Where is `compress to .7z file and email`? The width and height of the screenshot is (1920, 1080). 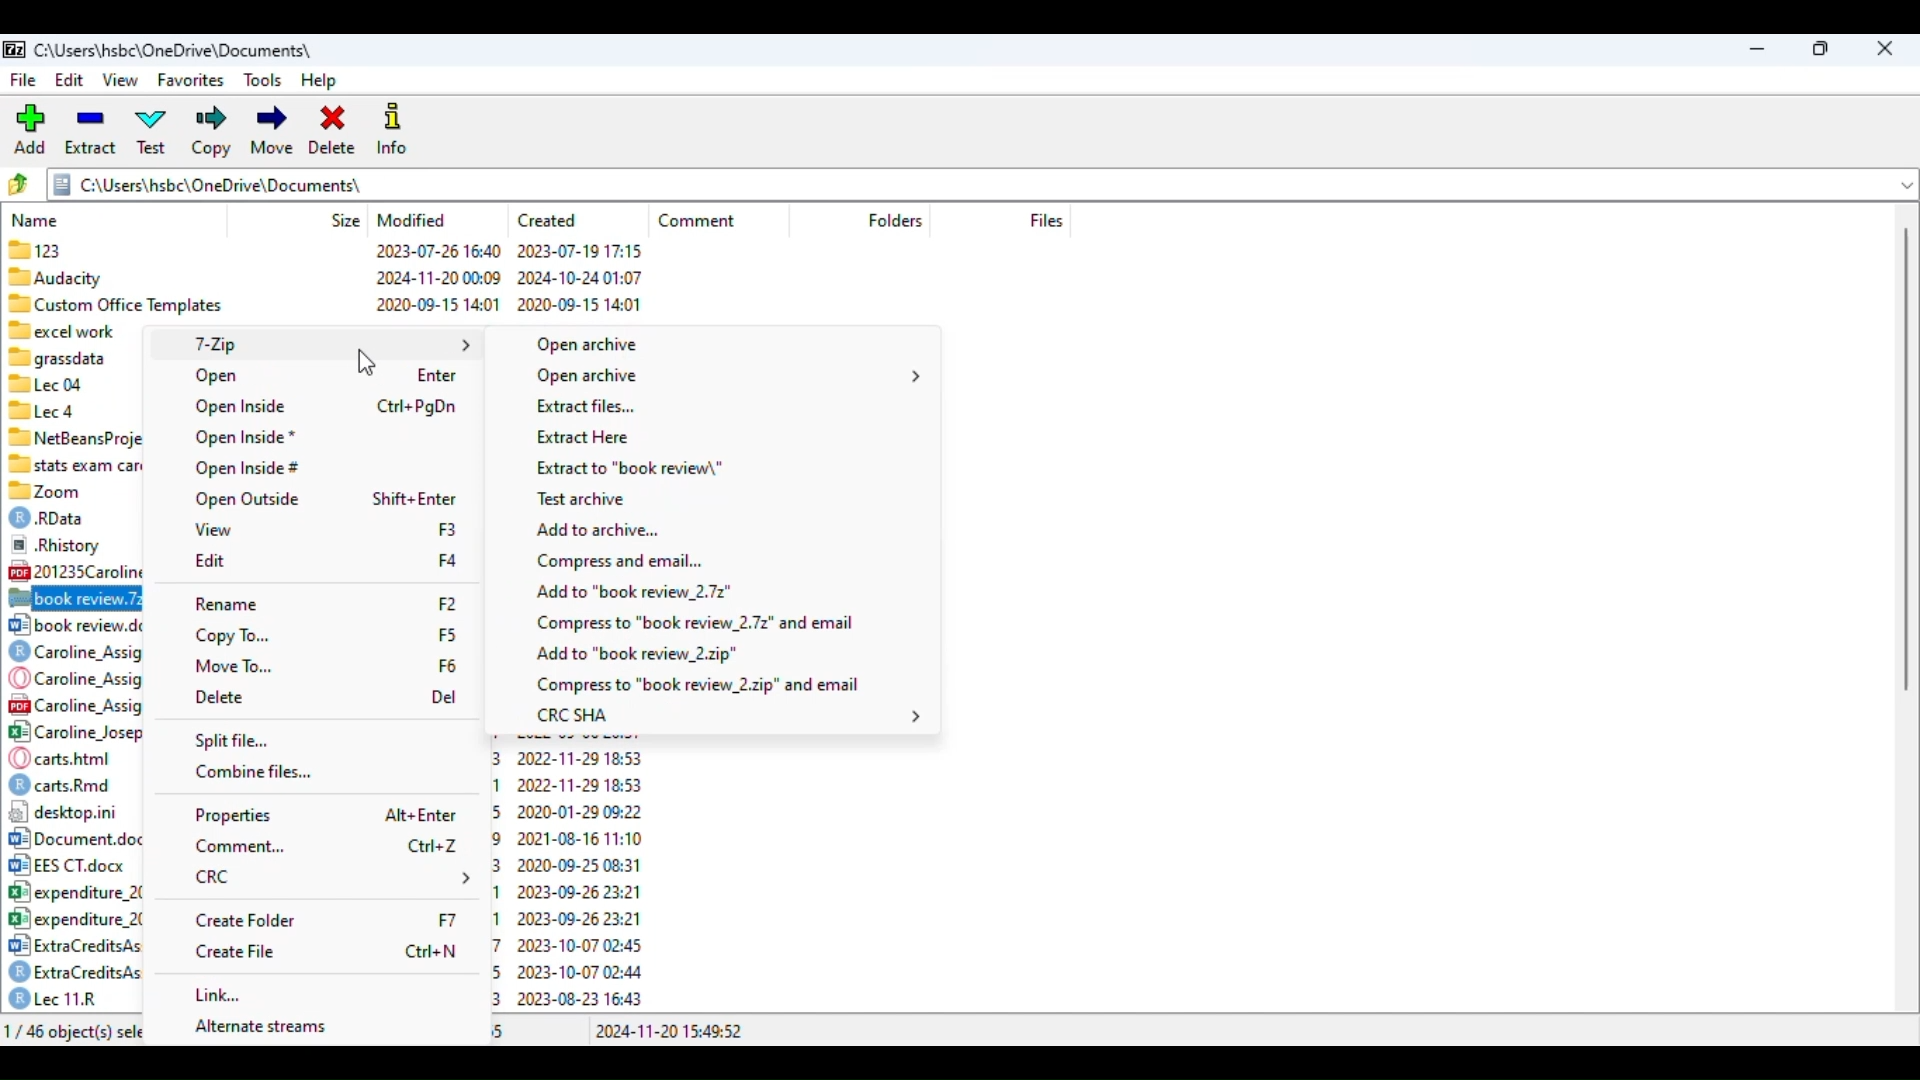 compress to .7z file and email is located at coordinates (697, 623).